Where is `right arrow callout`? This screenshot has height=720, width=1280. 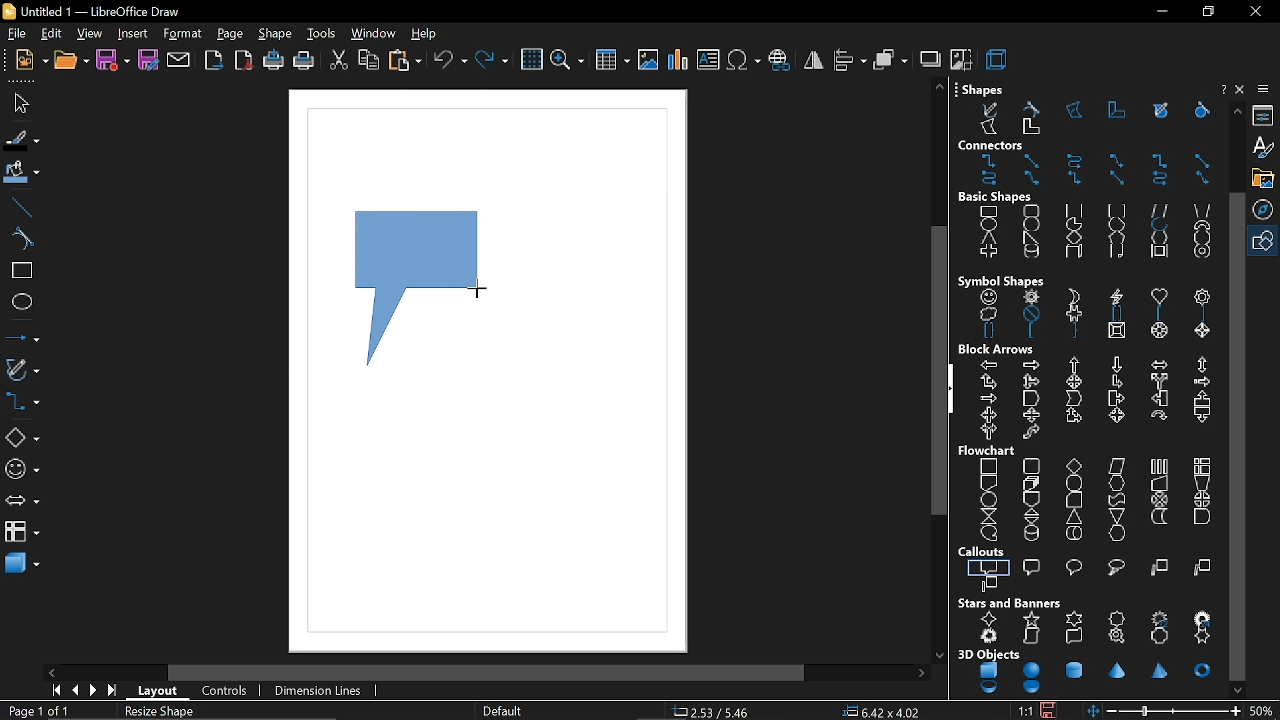 right arrow callout is located at coordinates (1115, 399).